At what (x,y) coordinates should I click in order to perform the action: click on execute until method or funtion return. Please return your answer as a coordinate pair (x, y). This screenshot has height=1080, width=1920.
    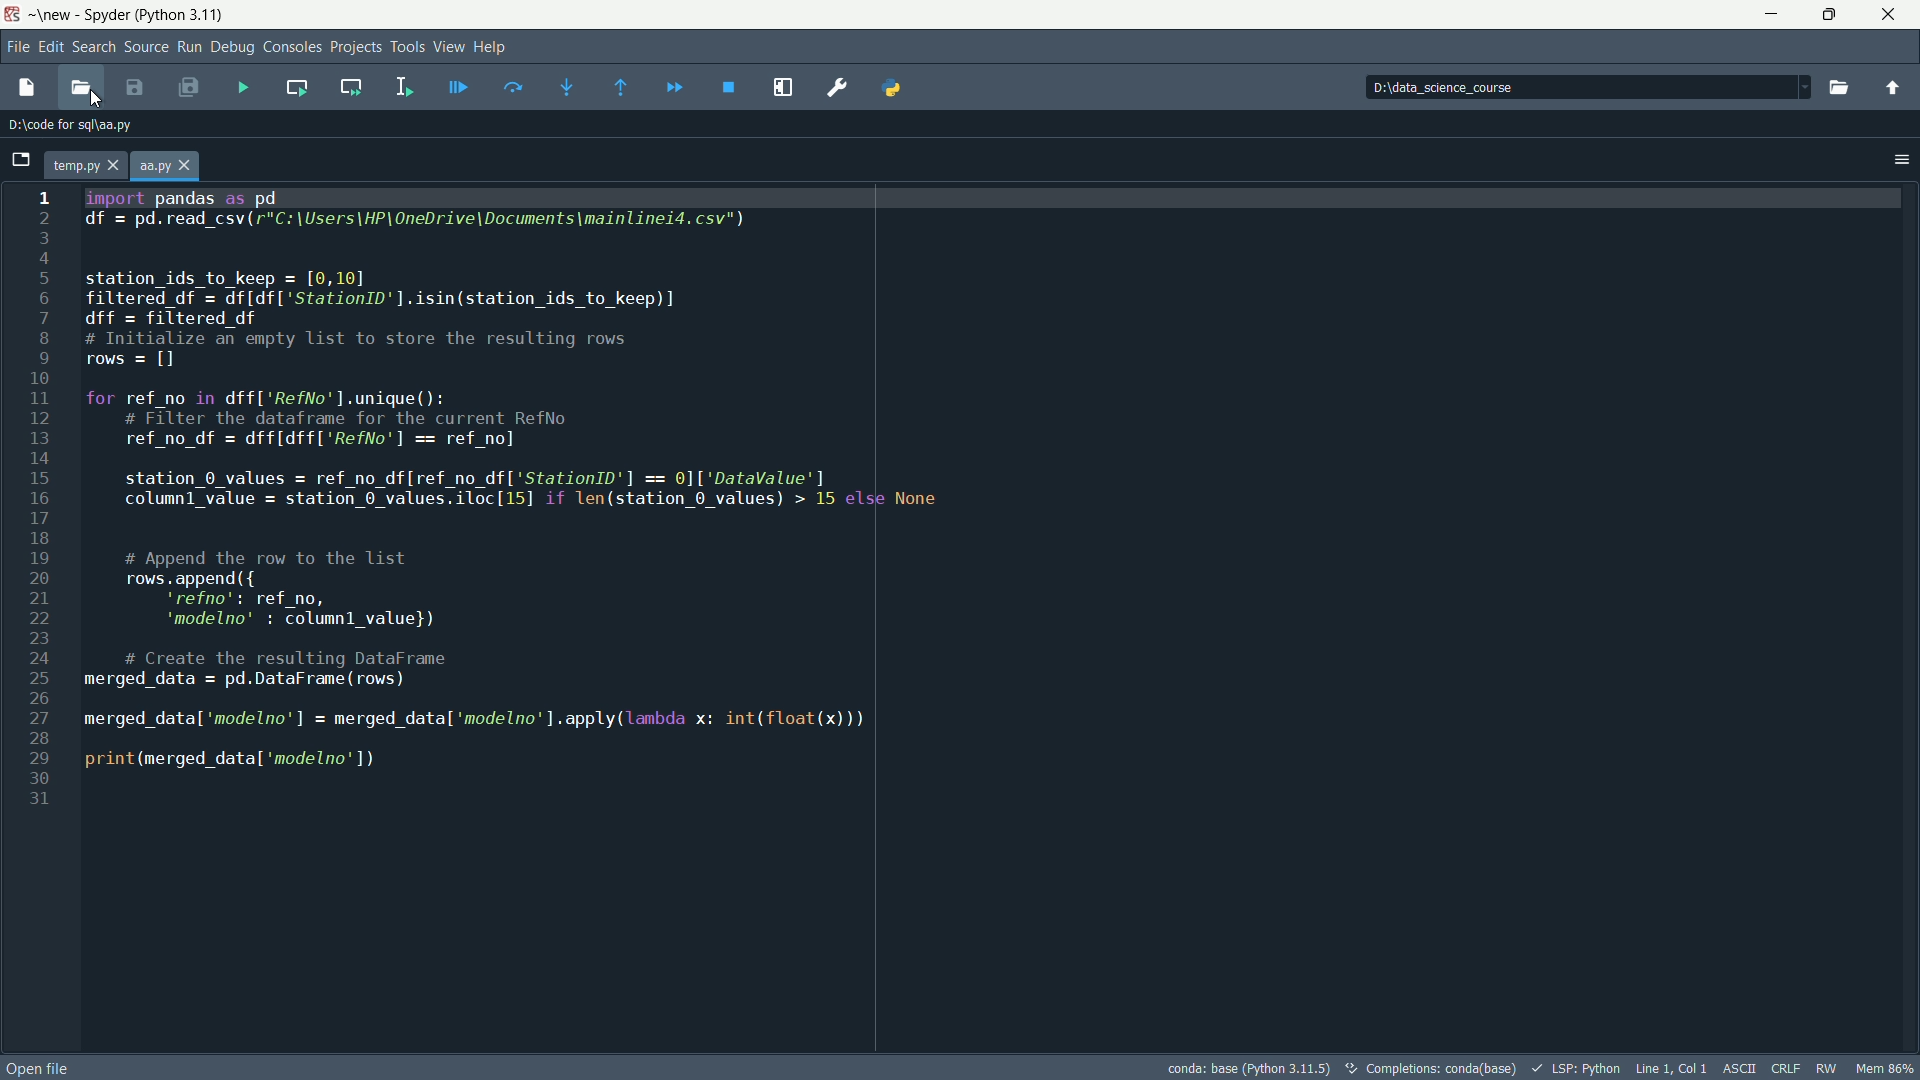
    Looking at the image, I should click on (616, 89).